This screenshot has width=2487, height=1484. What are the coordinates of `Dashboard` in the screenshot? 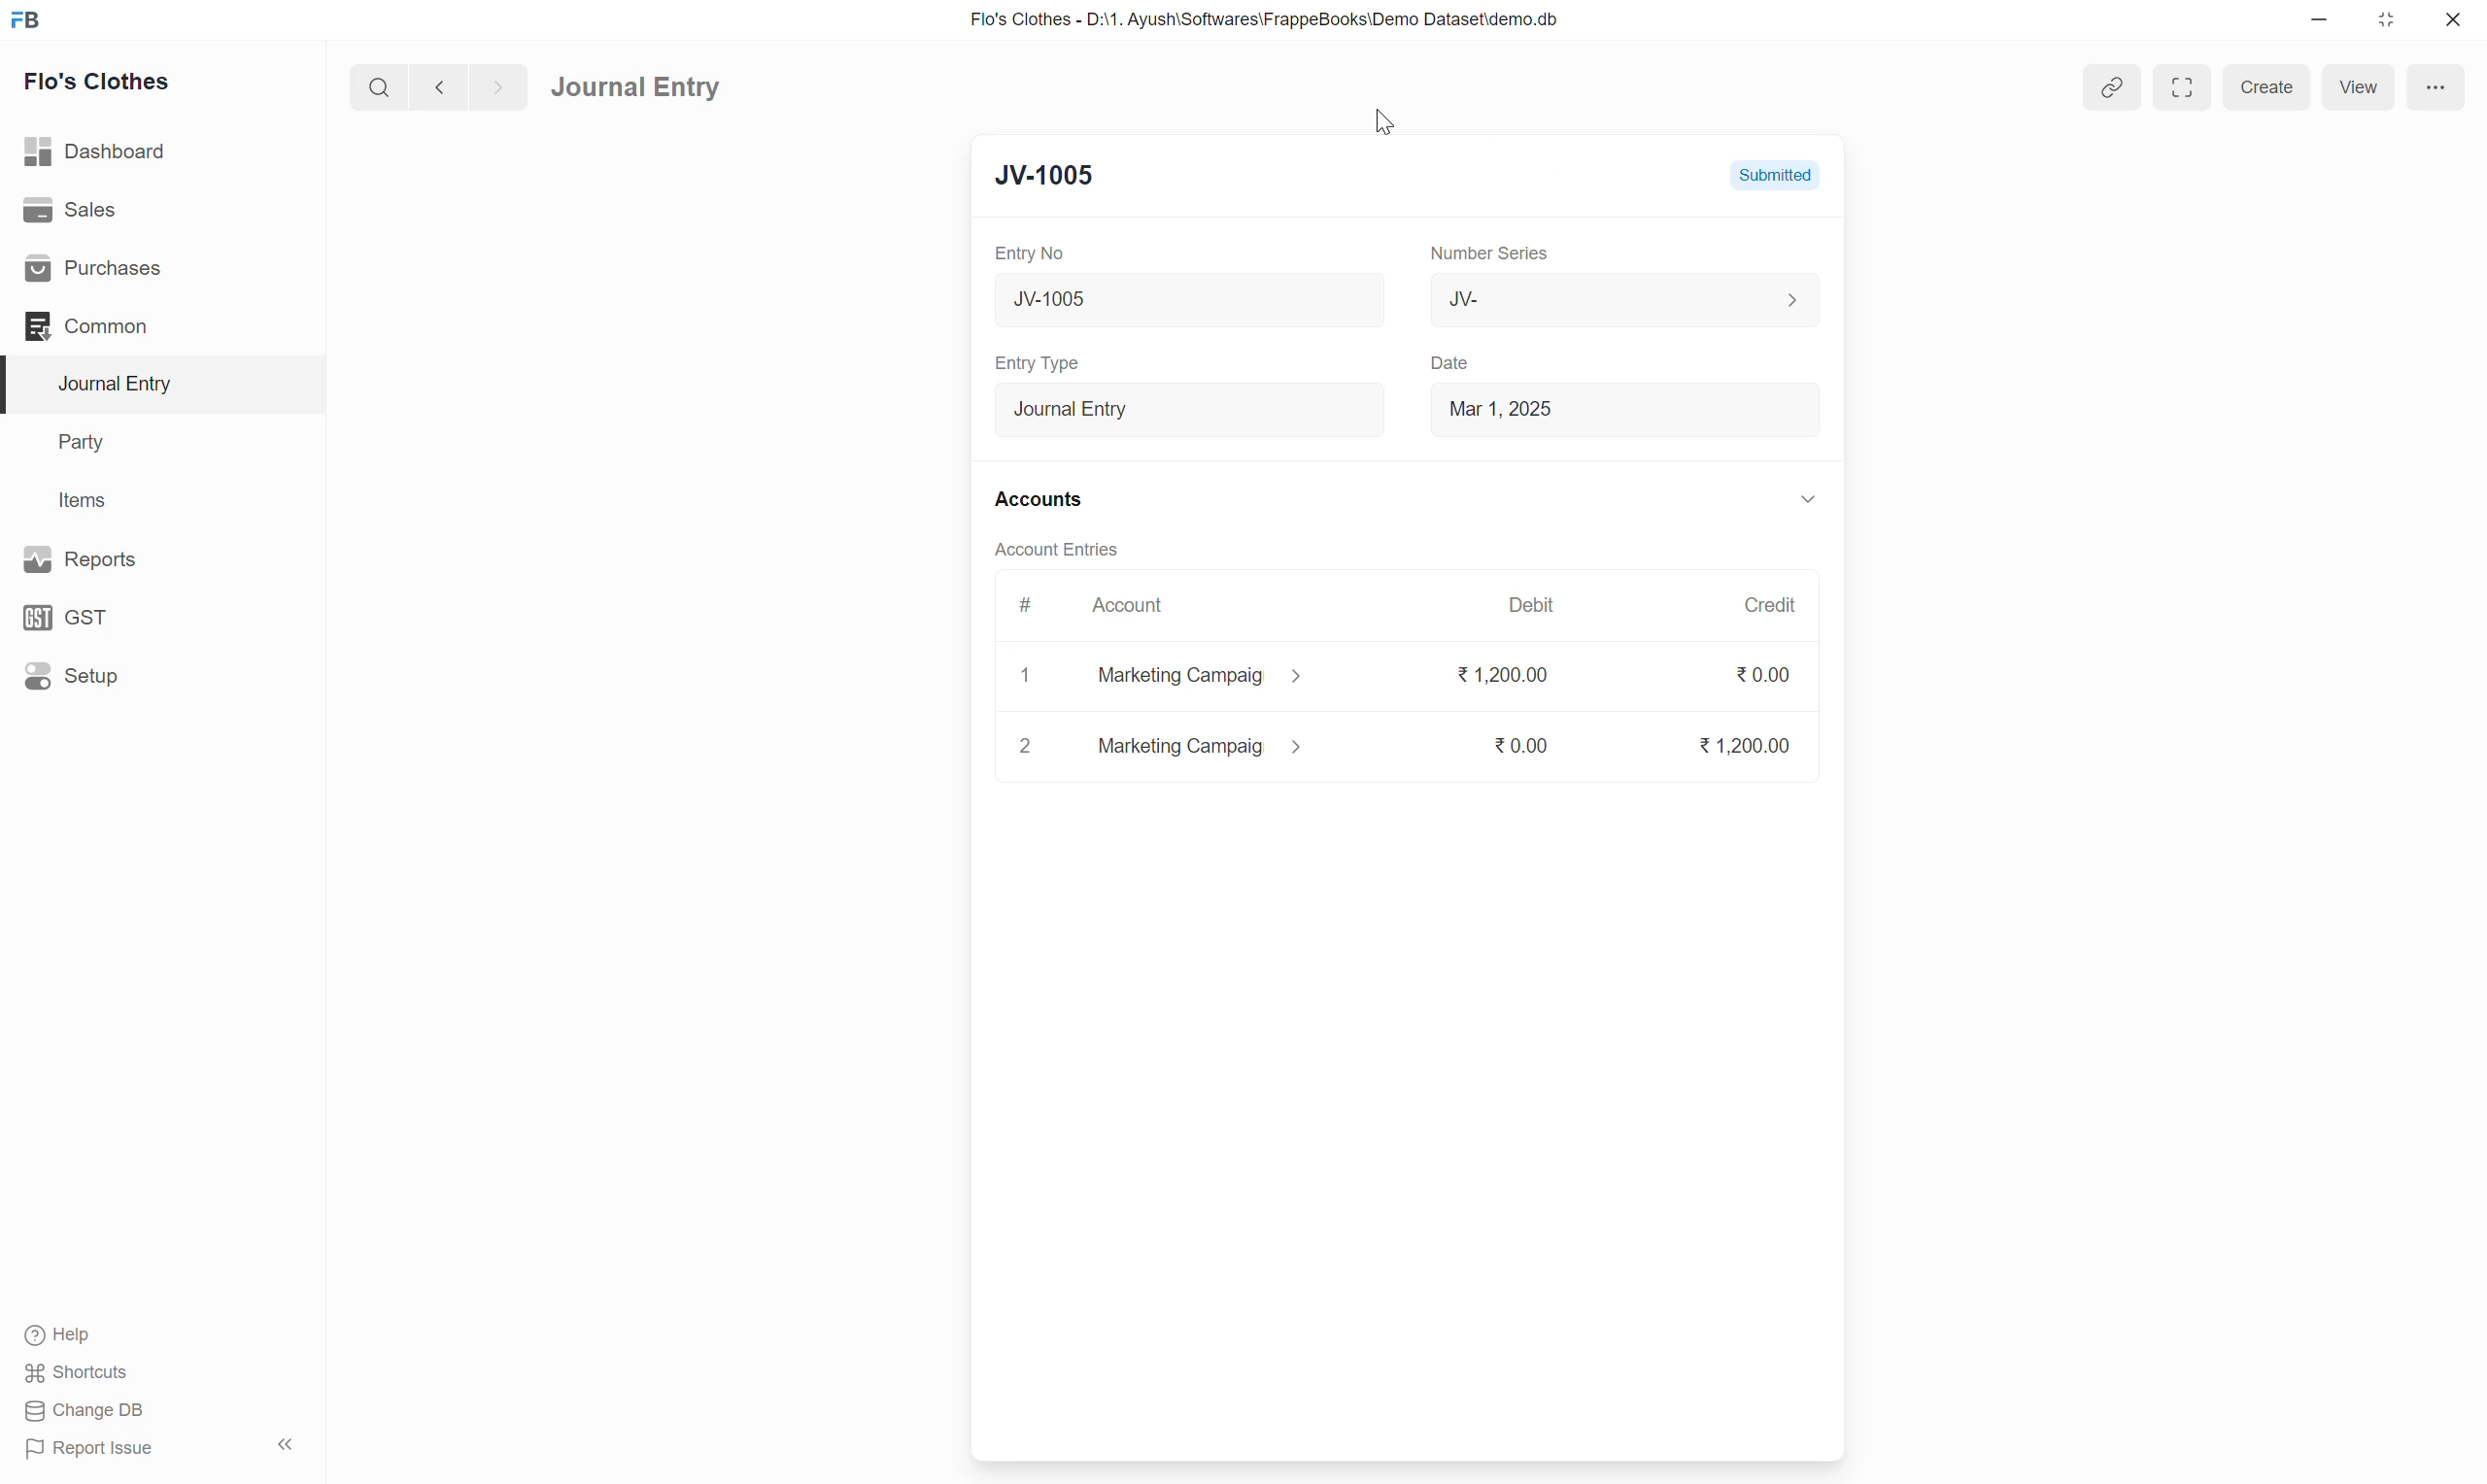 It's located at (97, 150).